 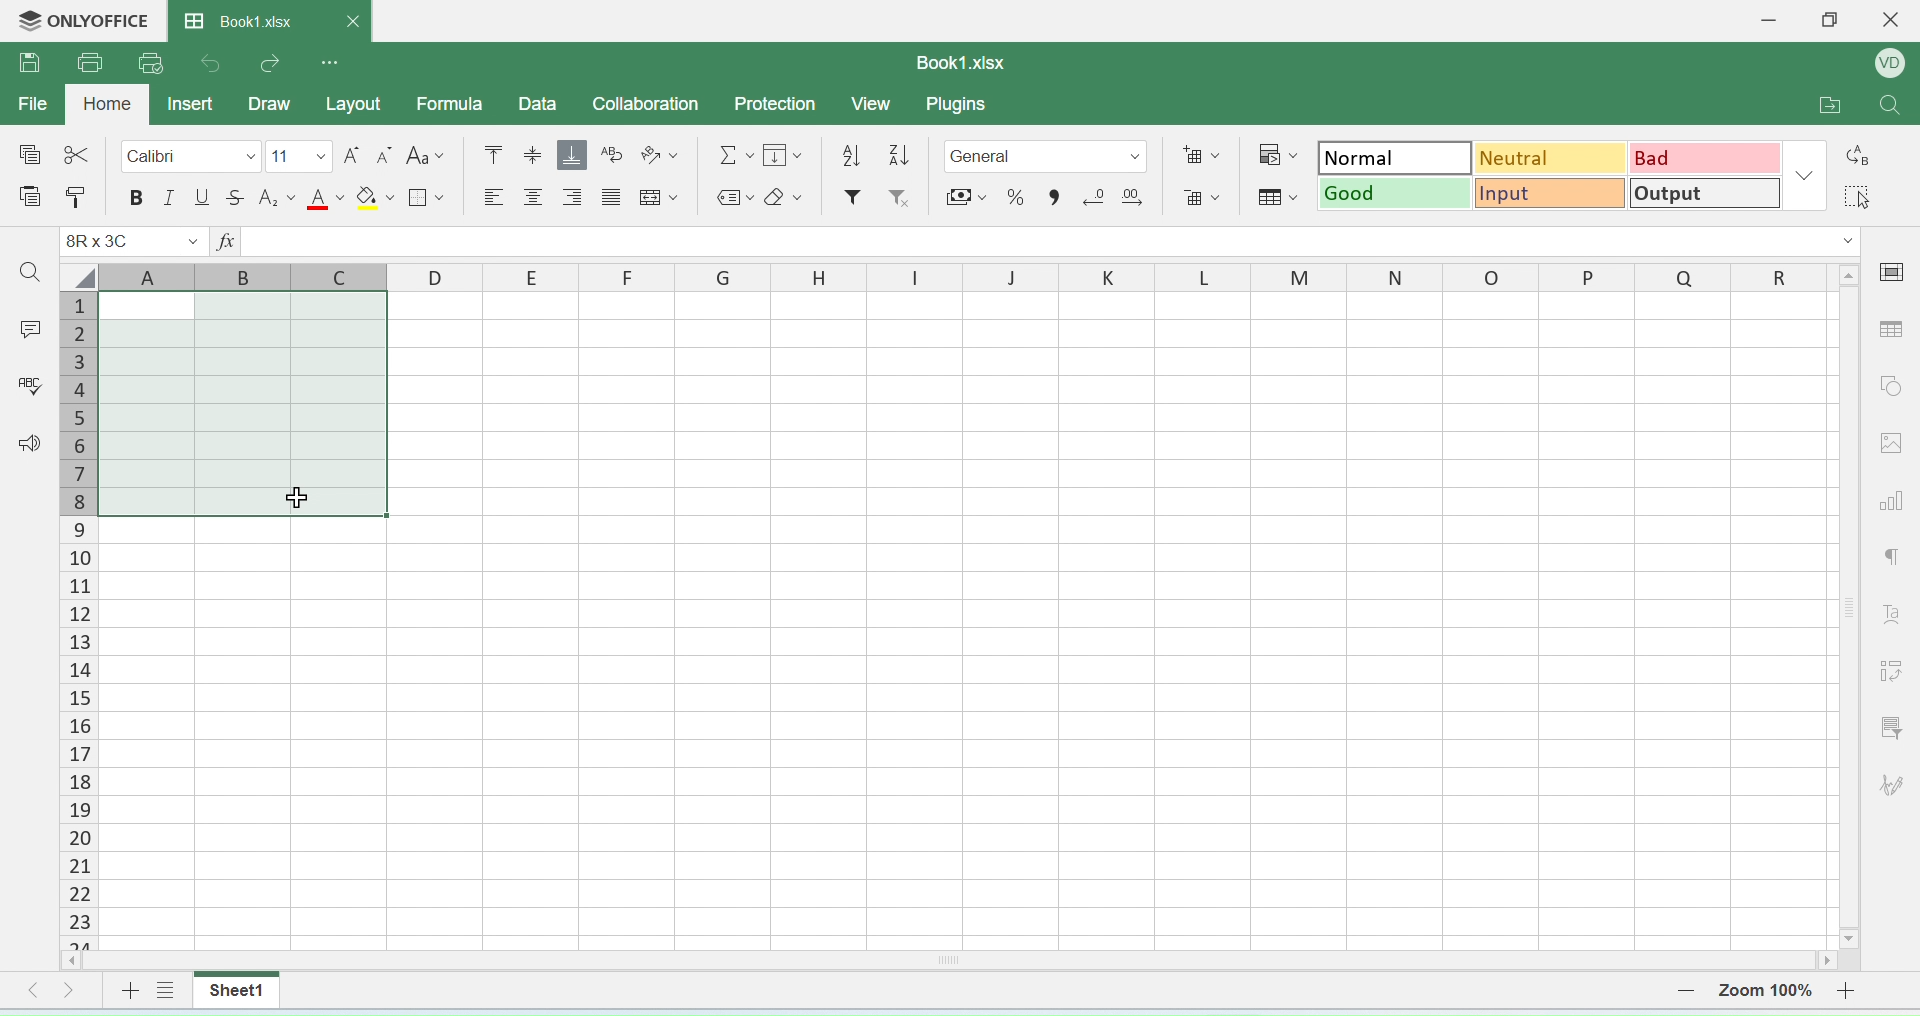 What do you see at coordinates (1547, 158) in the screenshot?
I see `neutral` at bounding box center [1547, 158].